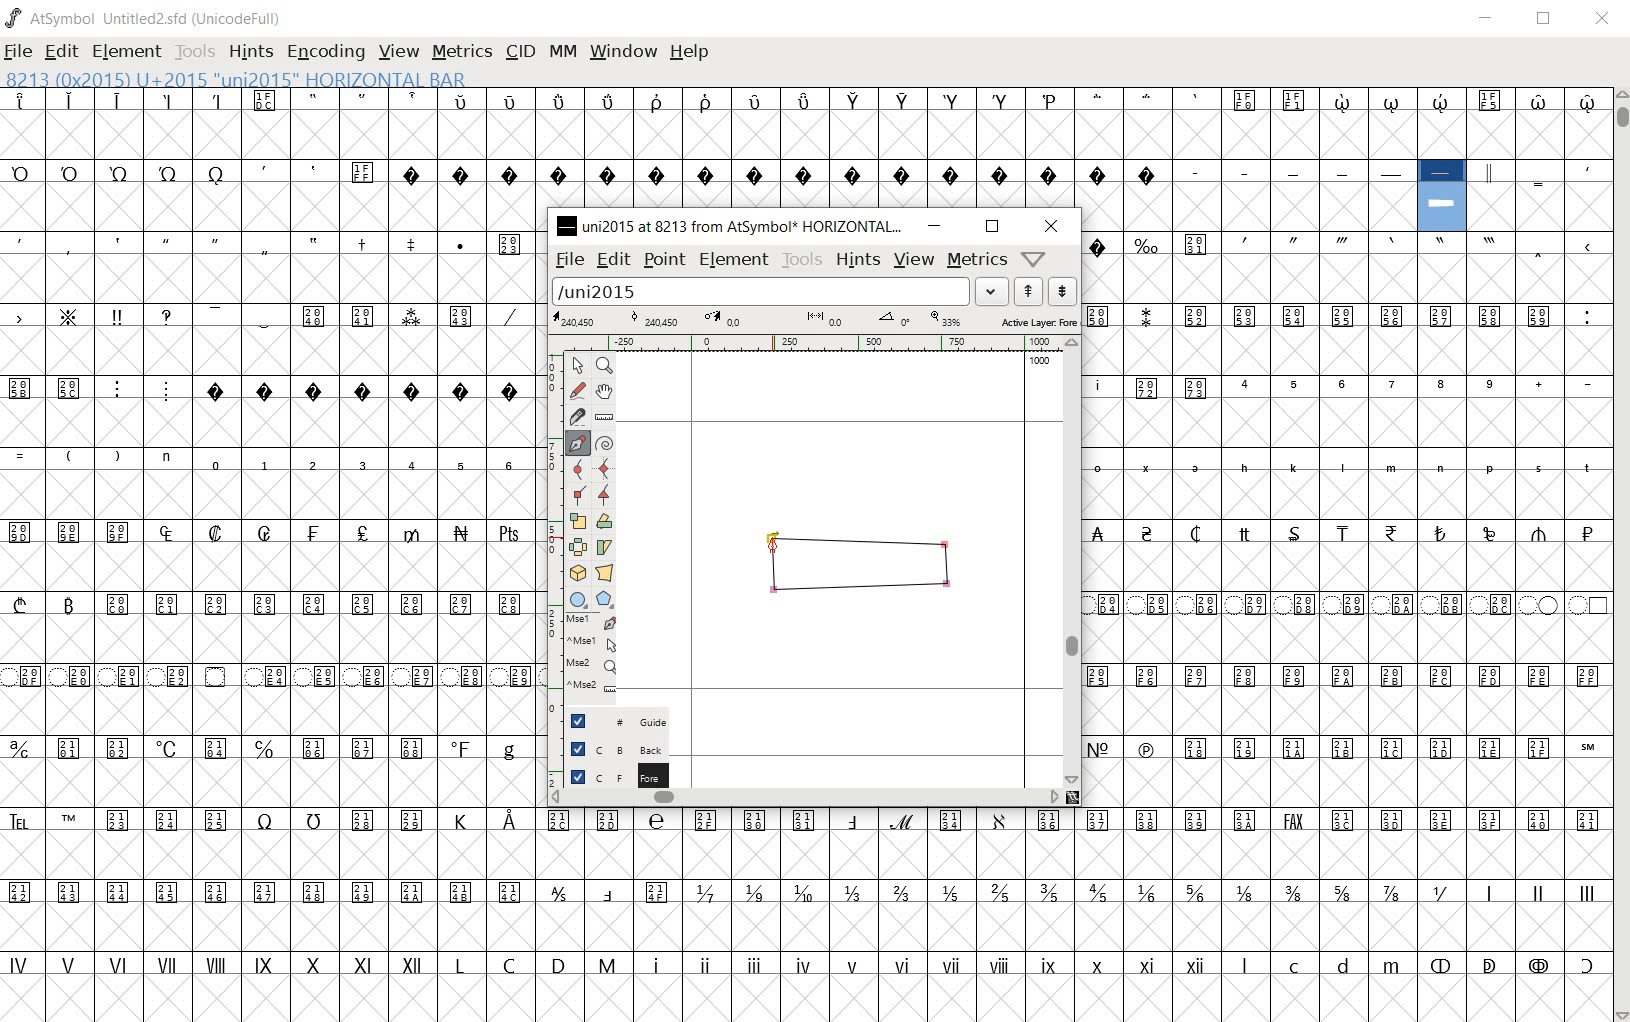  Describe the element at coordinates (1052, 226) in the screenshot. I see `close` at that location.